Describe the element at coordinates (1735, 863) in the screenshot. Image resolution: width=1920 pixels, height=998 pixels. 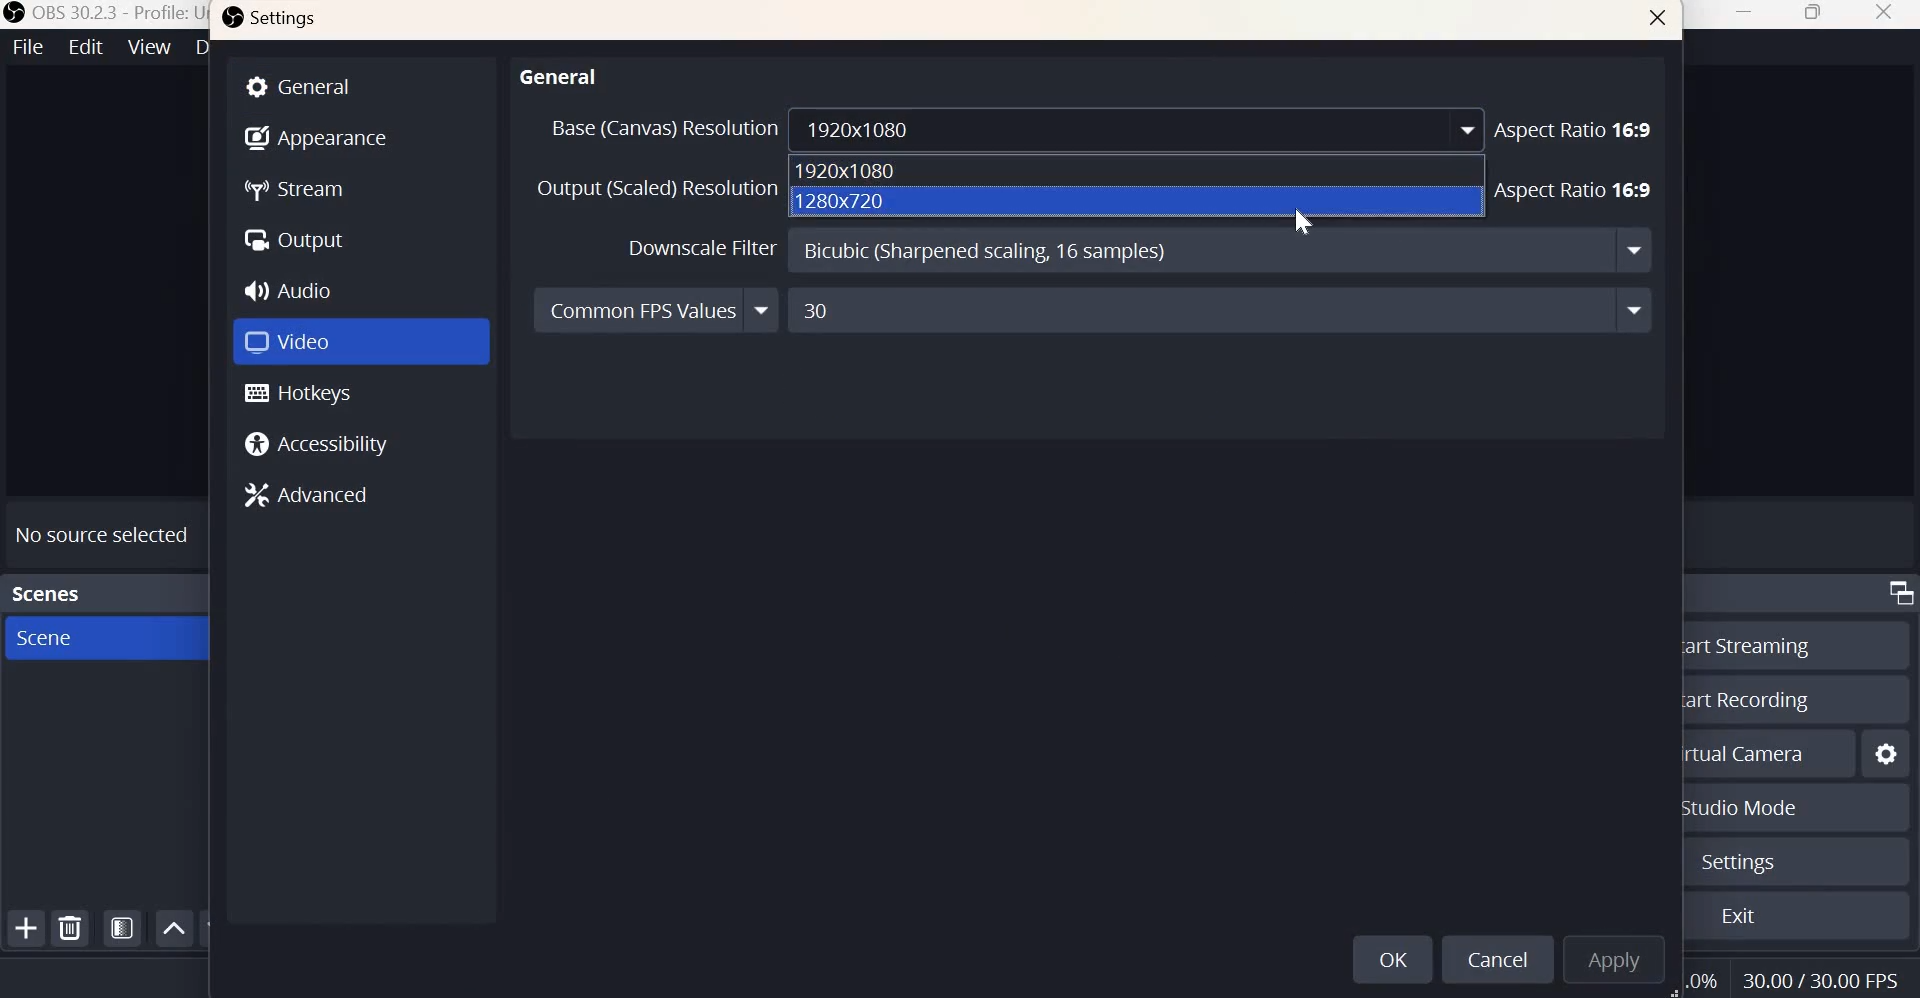
I see `Settings` at that location.